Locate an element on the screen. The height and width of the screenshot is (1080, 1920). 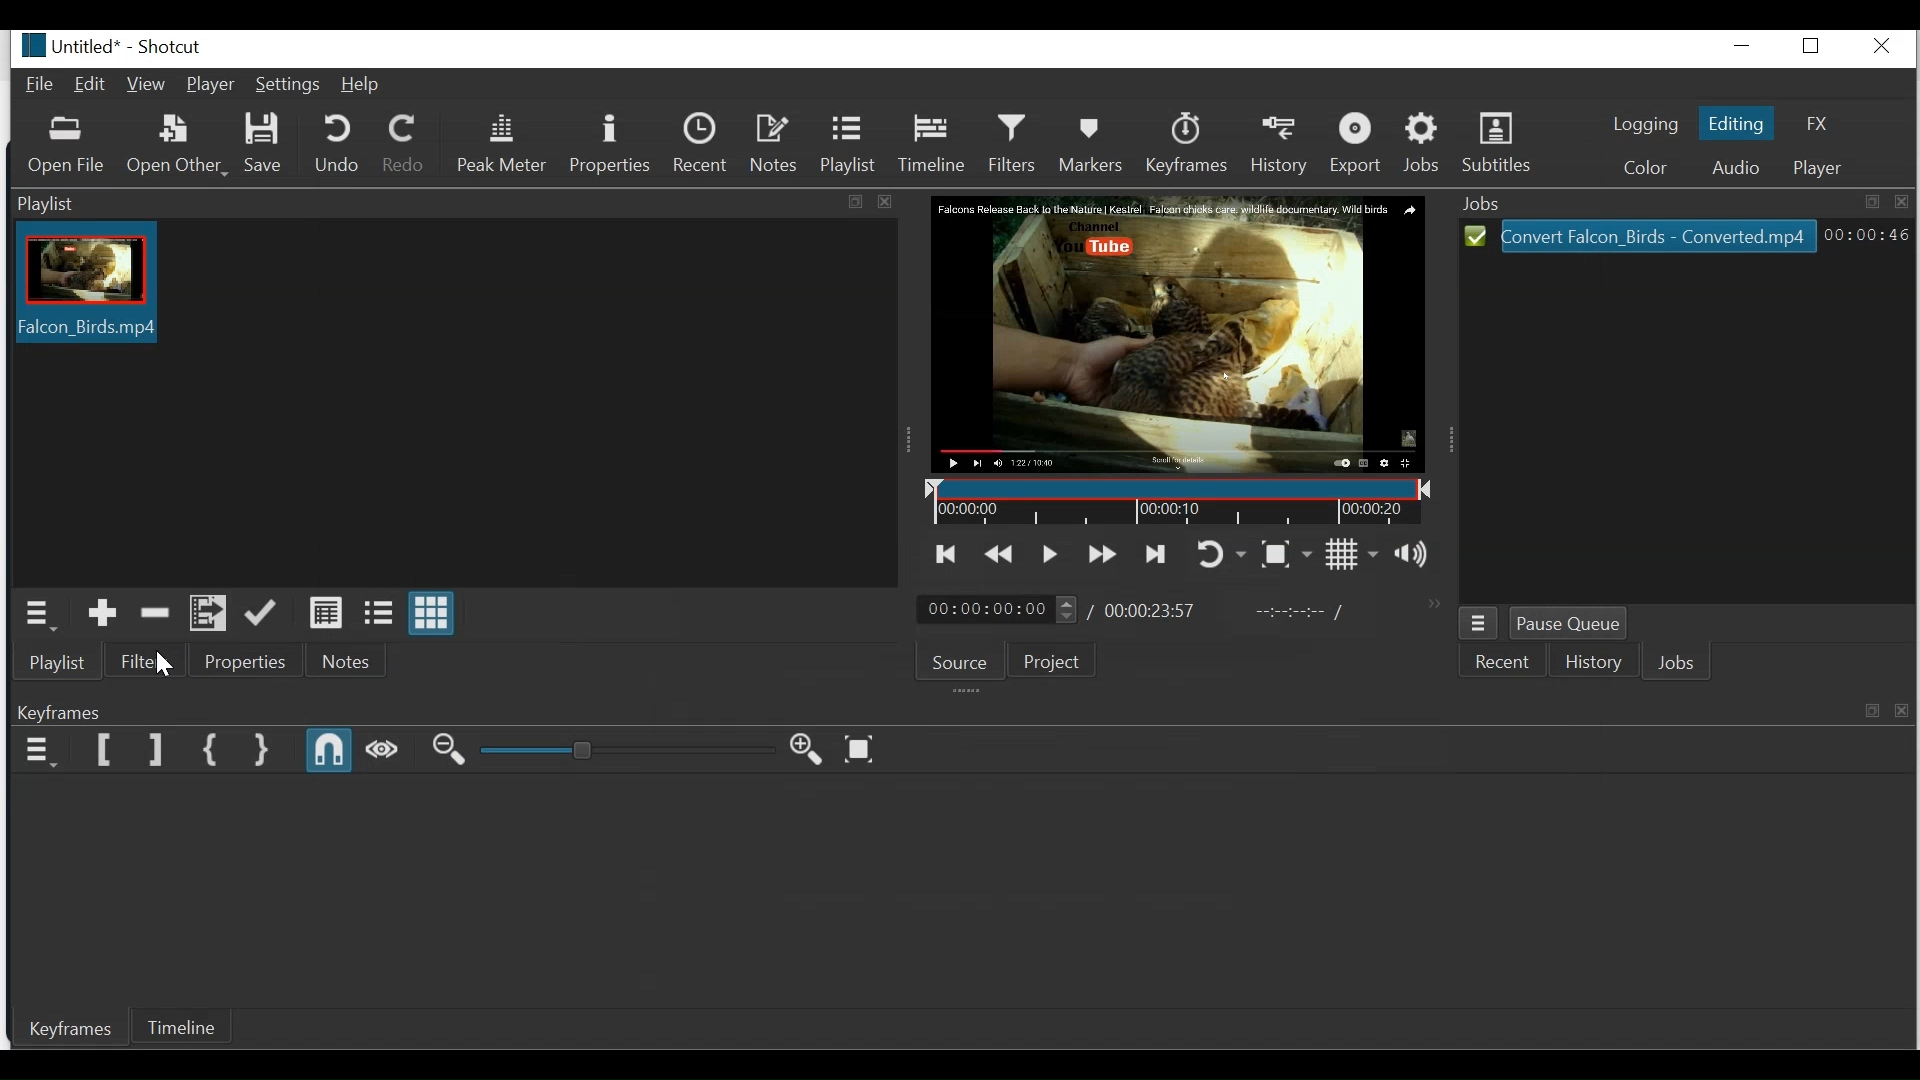
Notes is located at coordinates (345, 663).